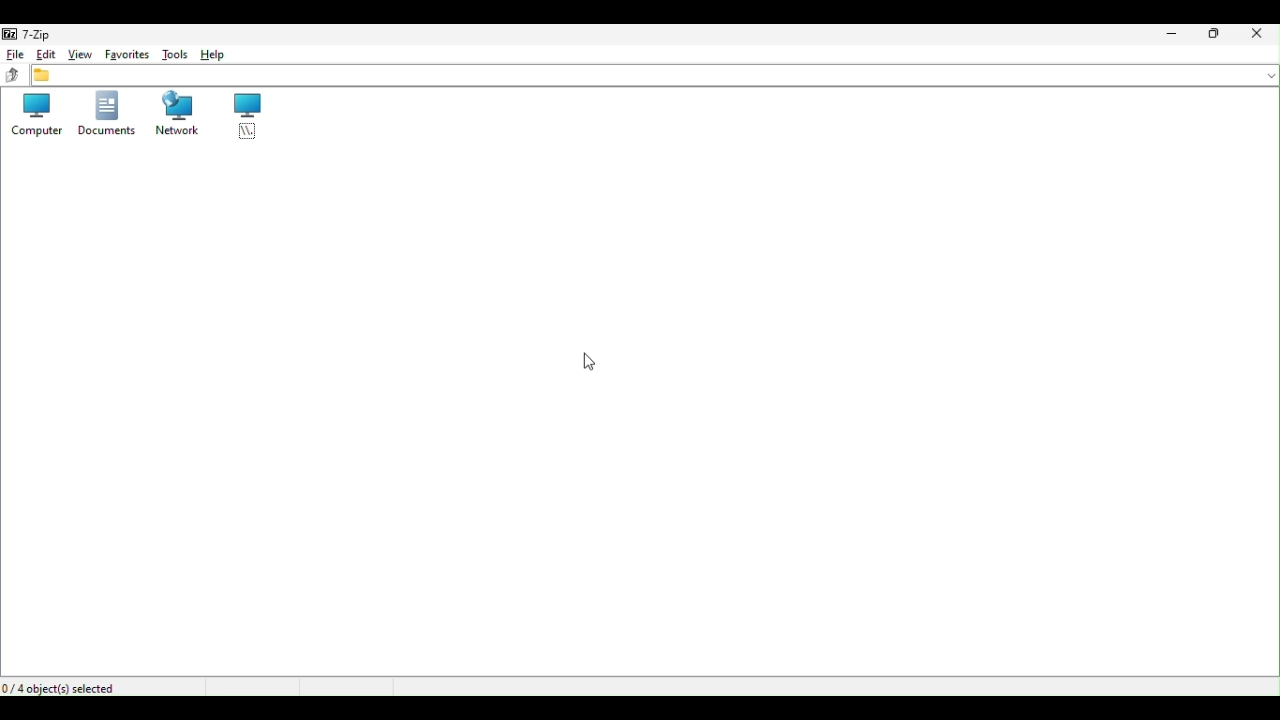 This screenshot has height=720, width=1280. What do you see at coordinates (175, 55) in the screenshot?
I see `Tools` at bounding box center [175, 55].